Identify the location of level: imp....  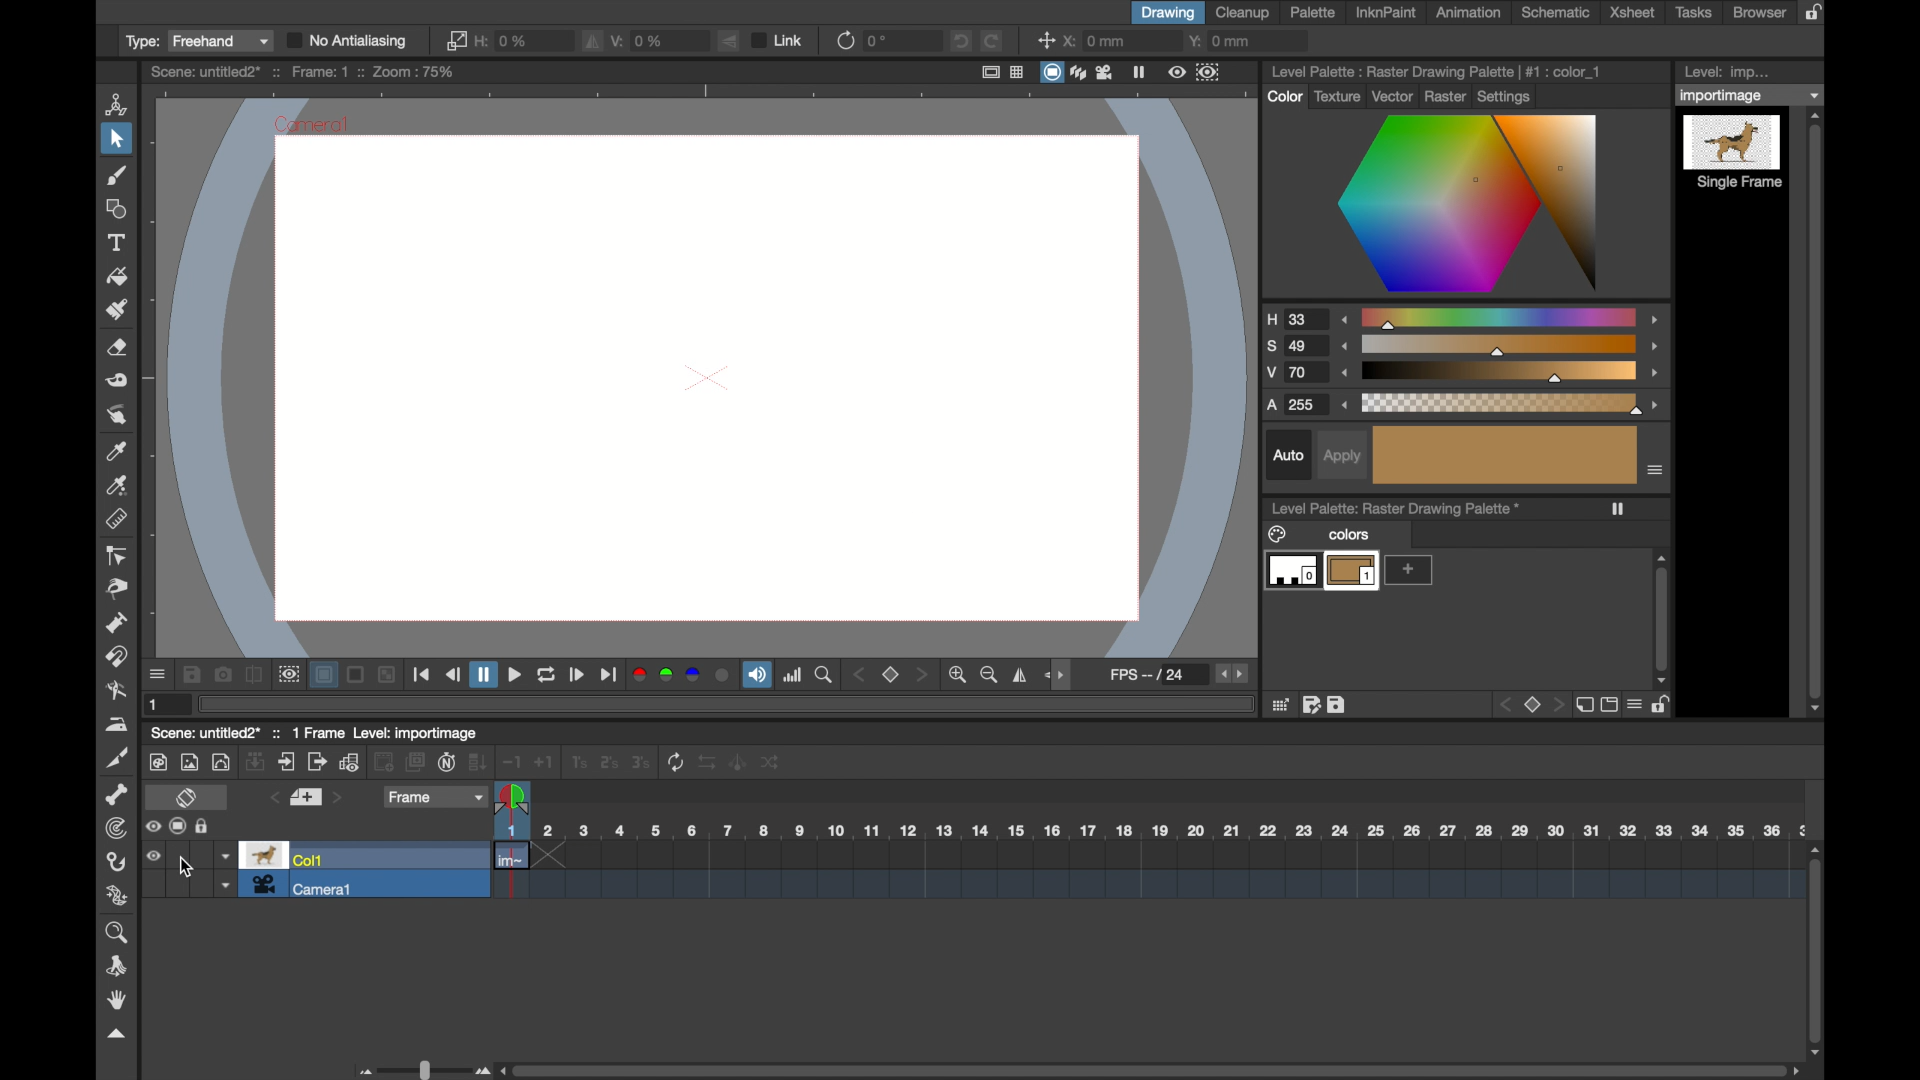
(1728, 72).